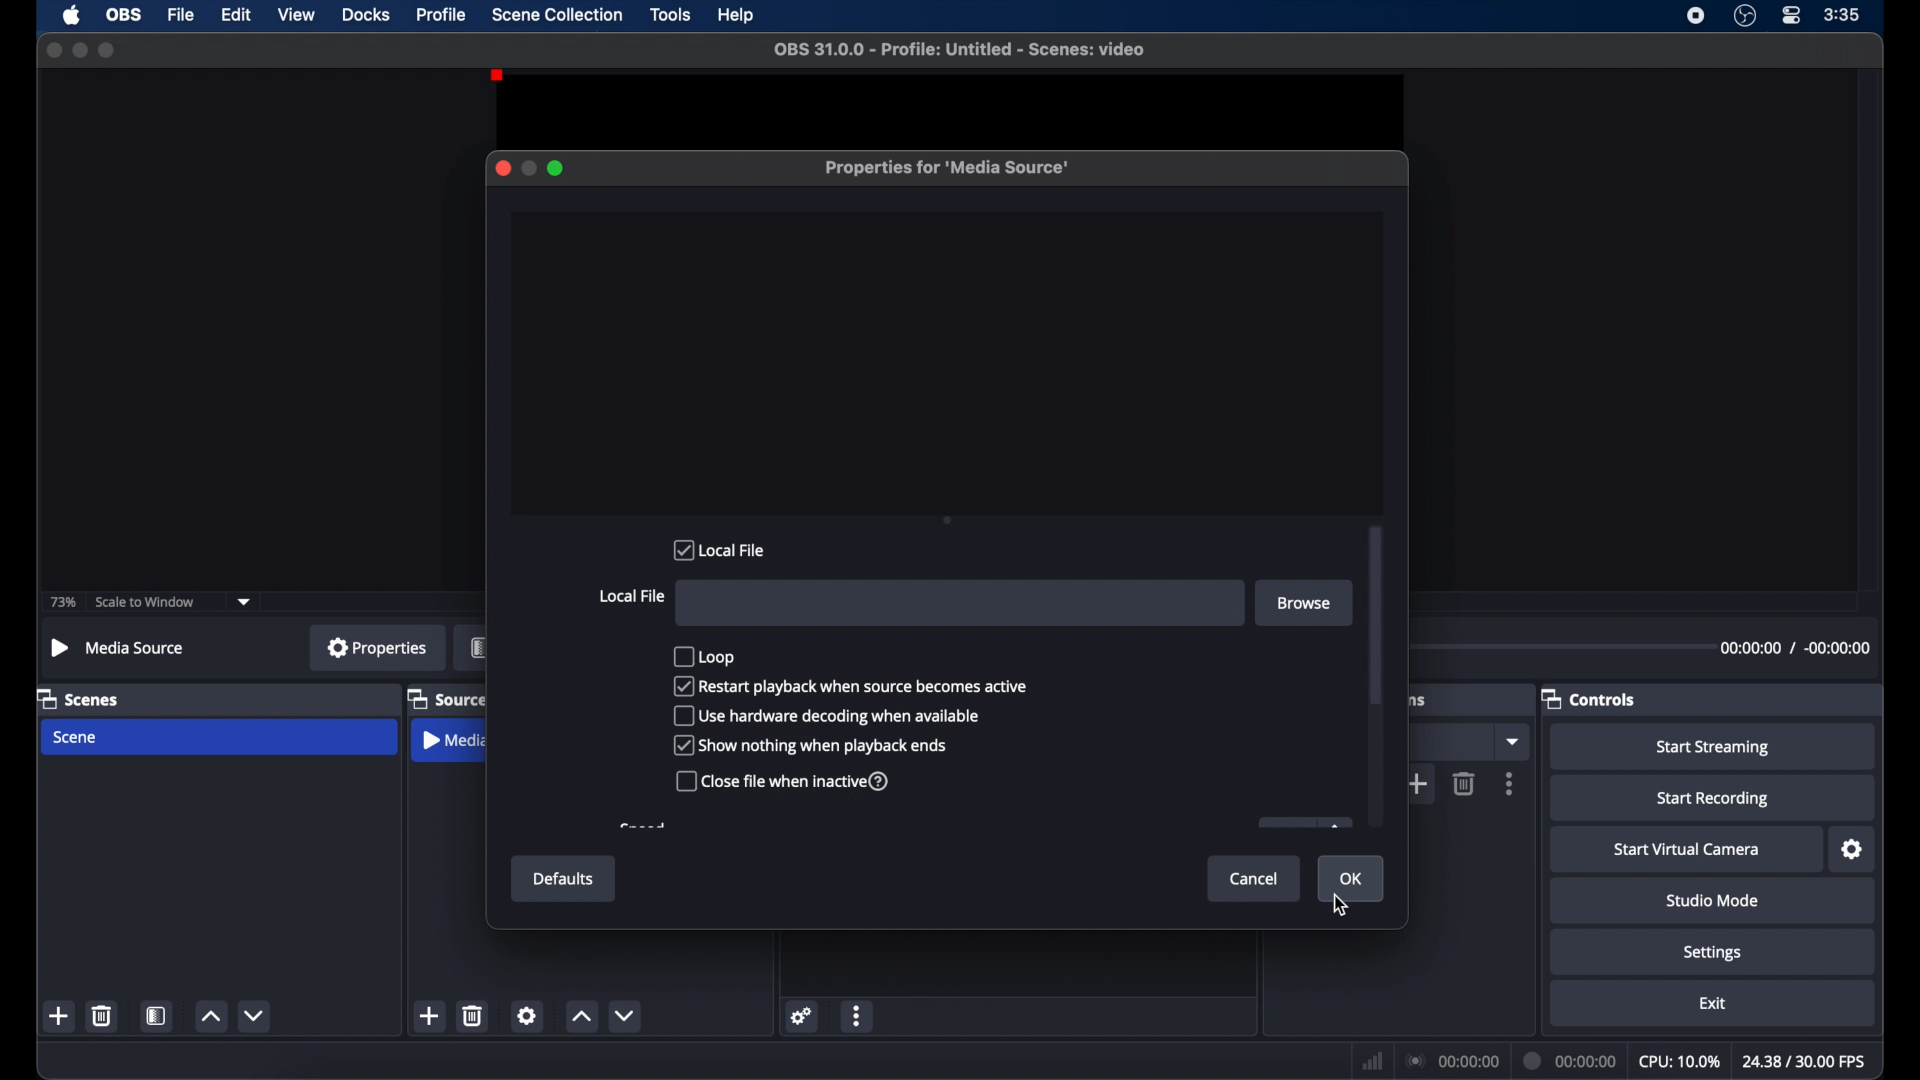 The width and height of the screenshot is (1920, 1080). I want to click on obscure text, so click(641, 826).